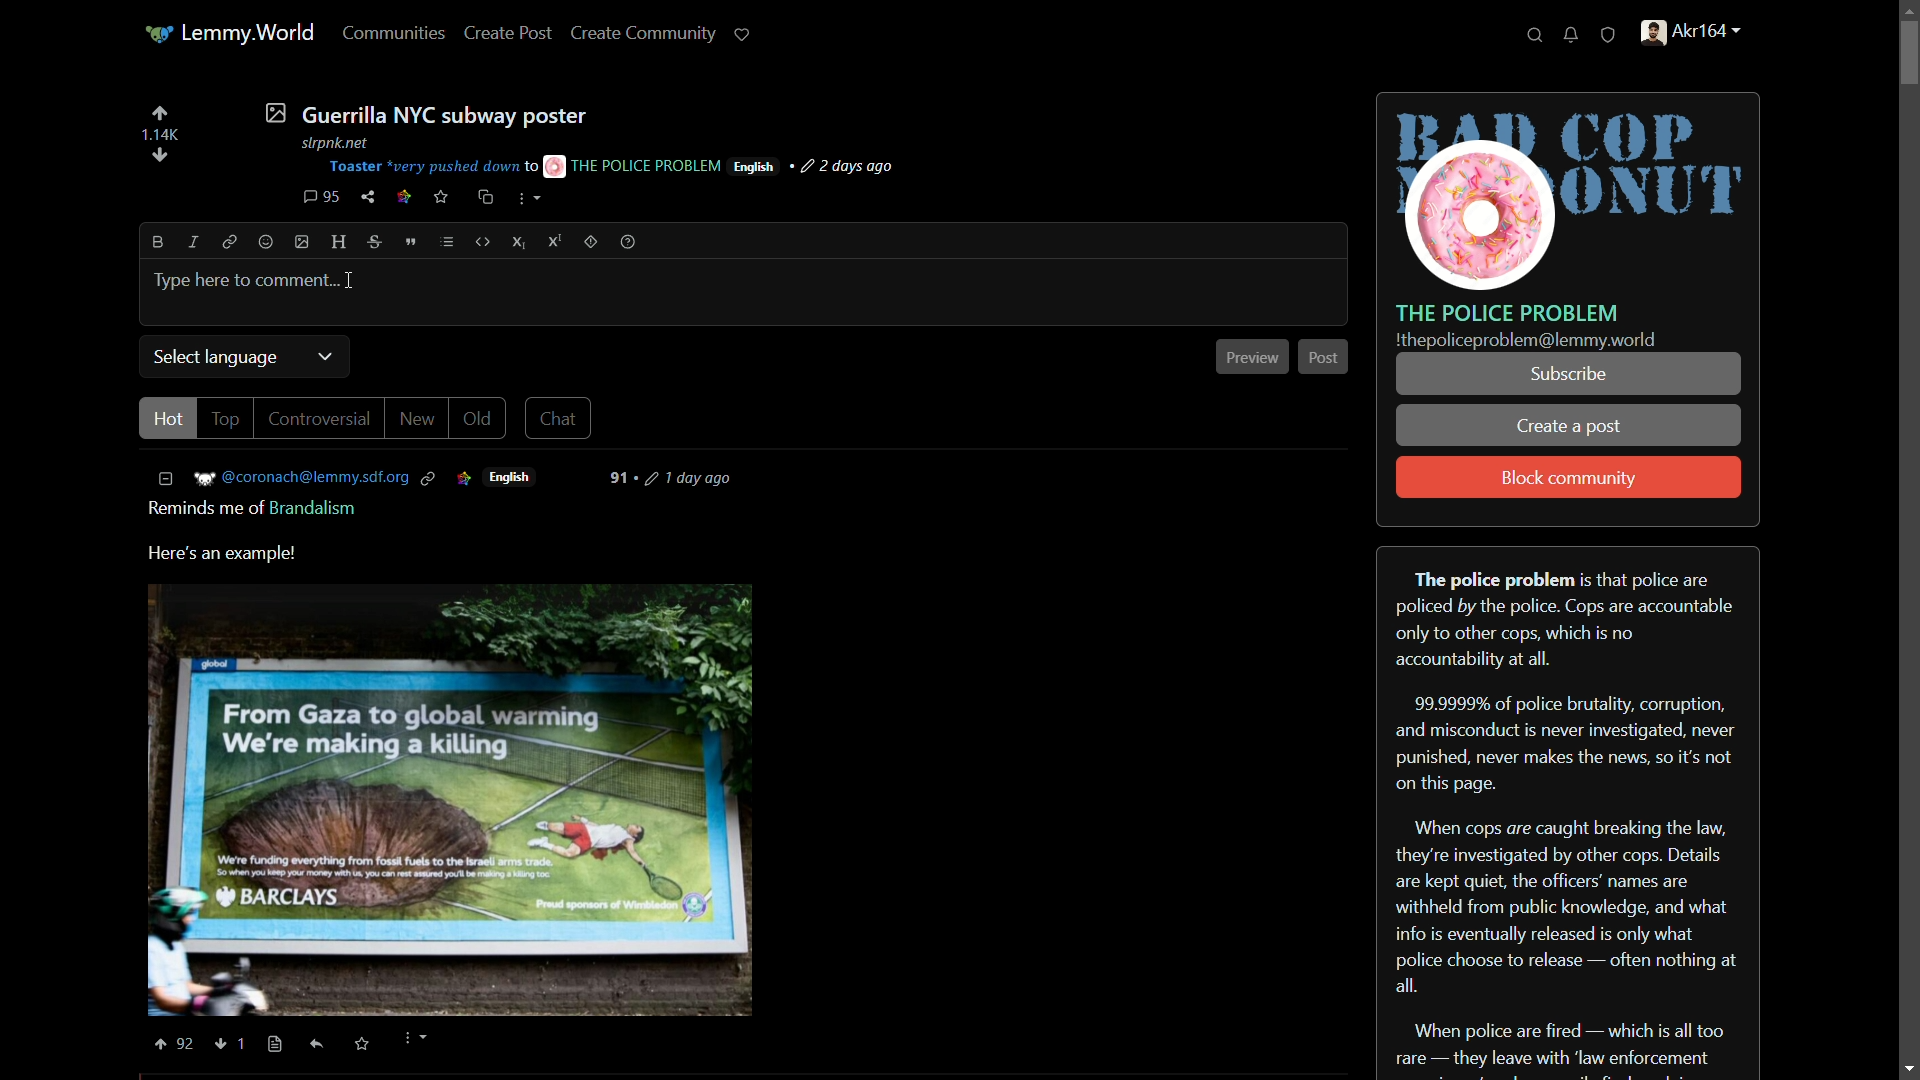 Image resolution: width=1920 pixels, height=1080 pixels. I want to click on , so click(346, 143).